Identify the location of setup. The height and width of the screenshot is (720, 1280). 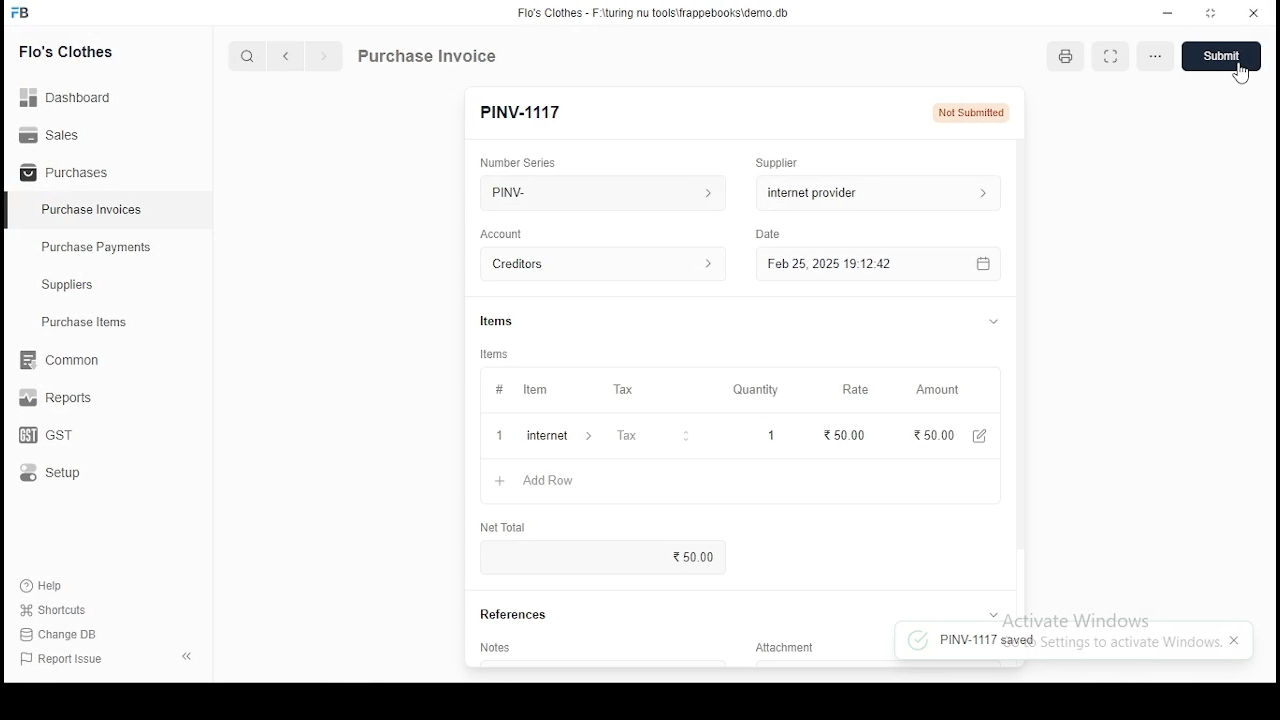
(63, 474).